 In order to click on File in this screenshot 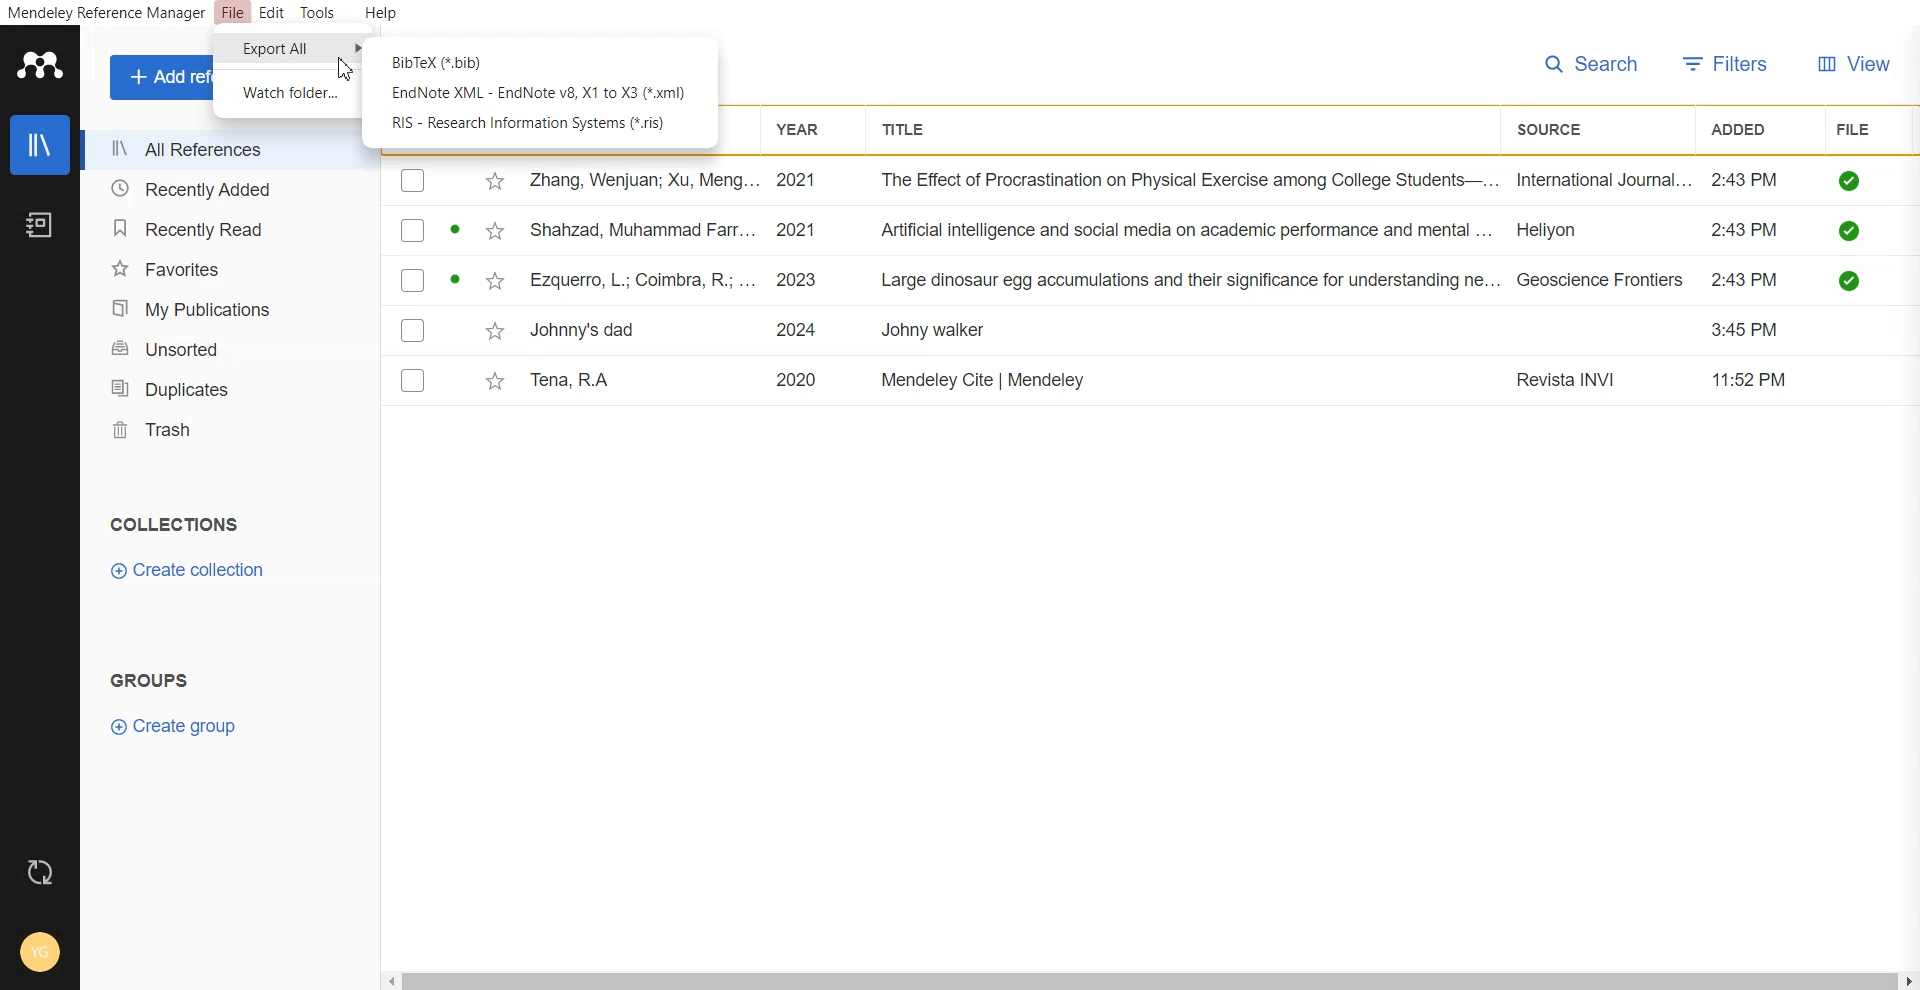, I will do `click(1858, 128)`.